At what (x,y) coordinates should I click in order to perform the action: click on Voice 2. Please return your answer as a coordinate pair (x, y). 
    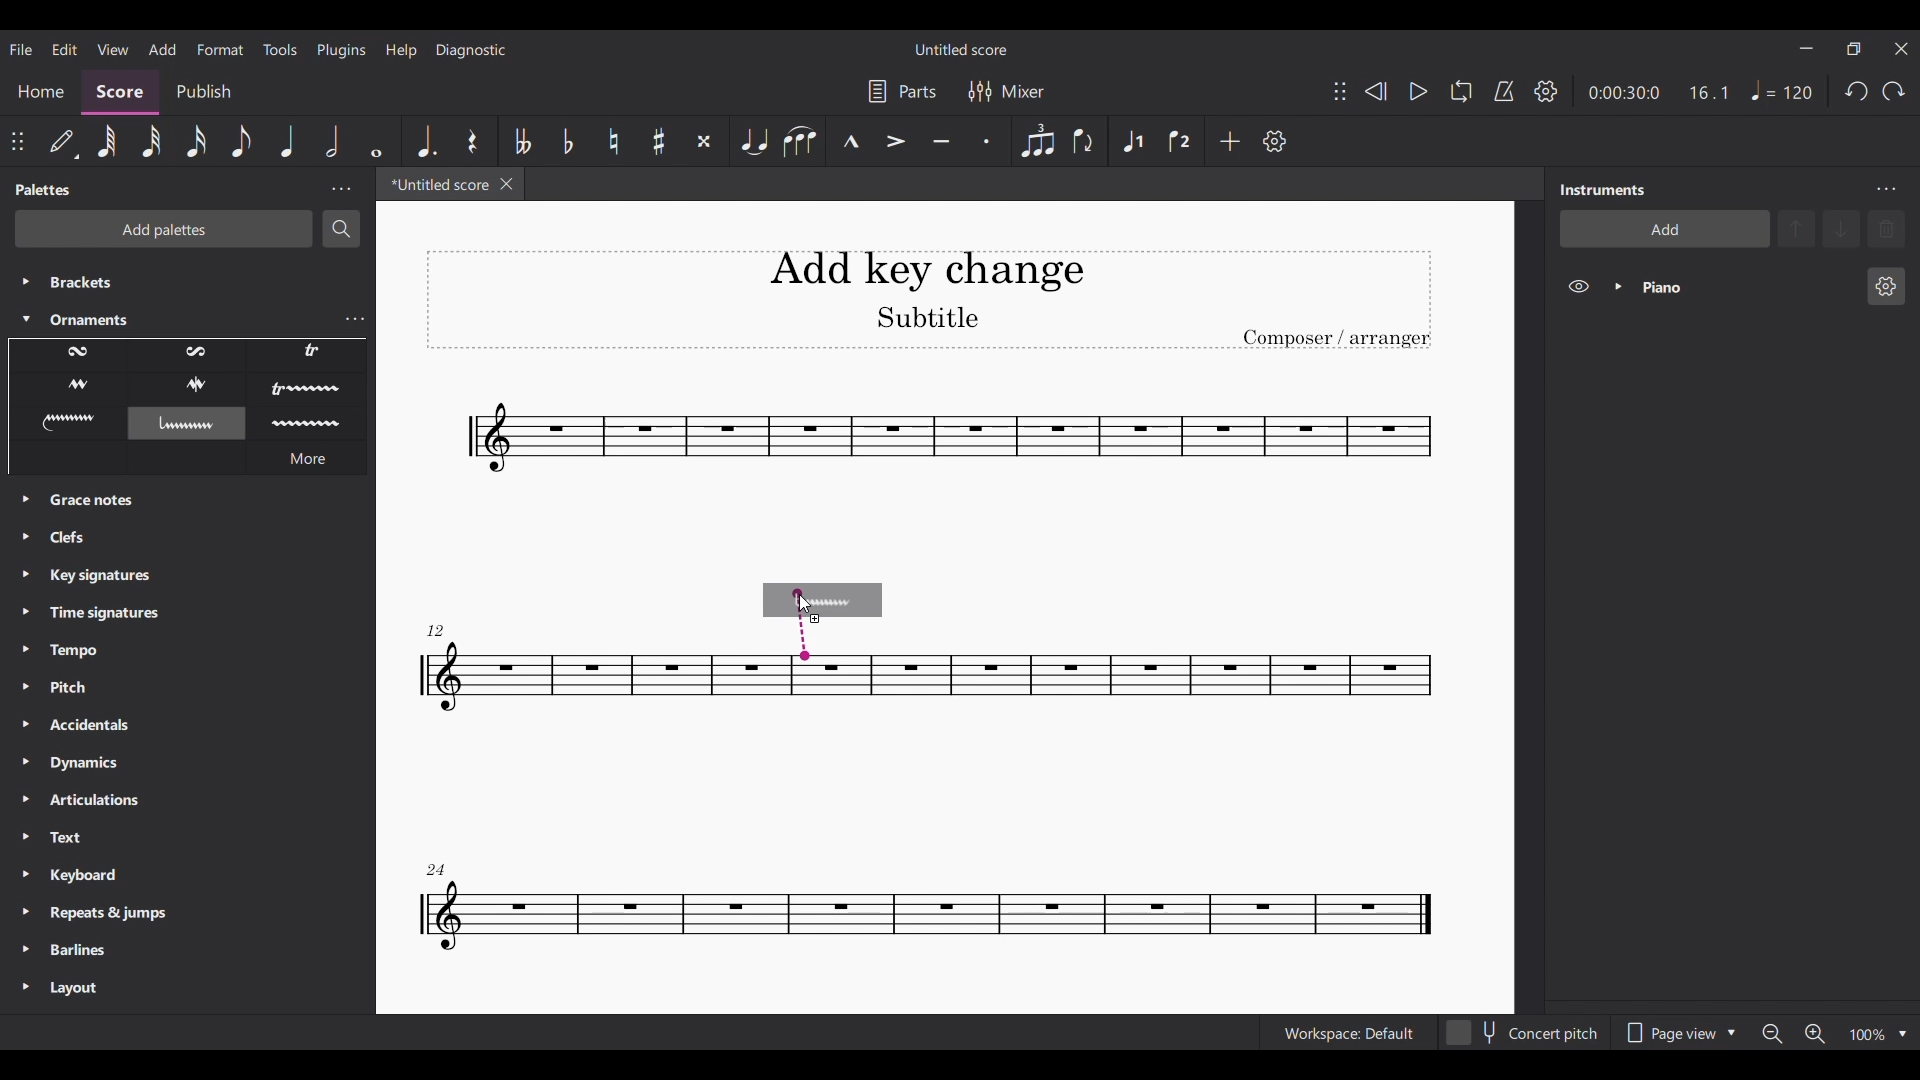
    Looking at the image, I should click on (1180, 139).